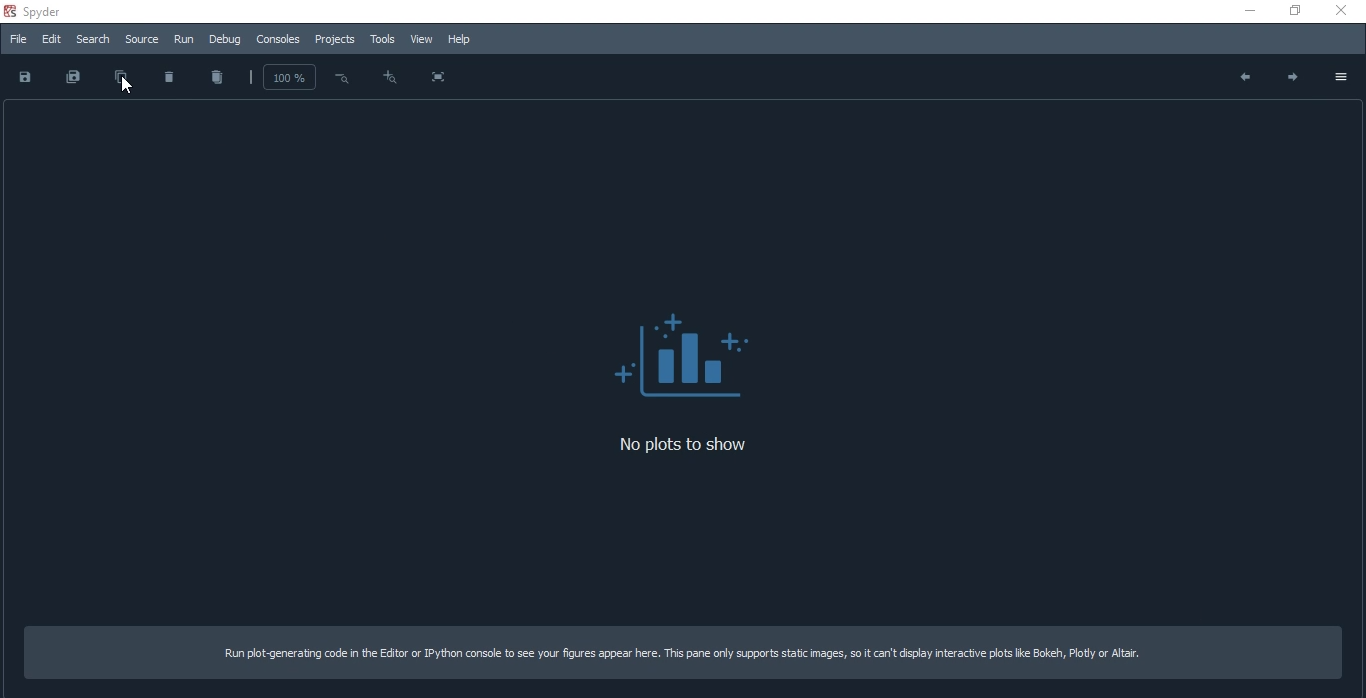 The width and height of the screenshot is (1366, 698). I want to click on previous plot, so click(1242, 79).